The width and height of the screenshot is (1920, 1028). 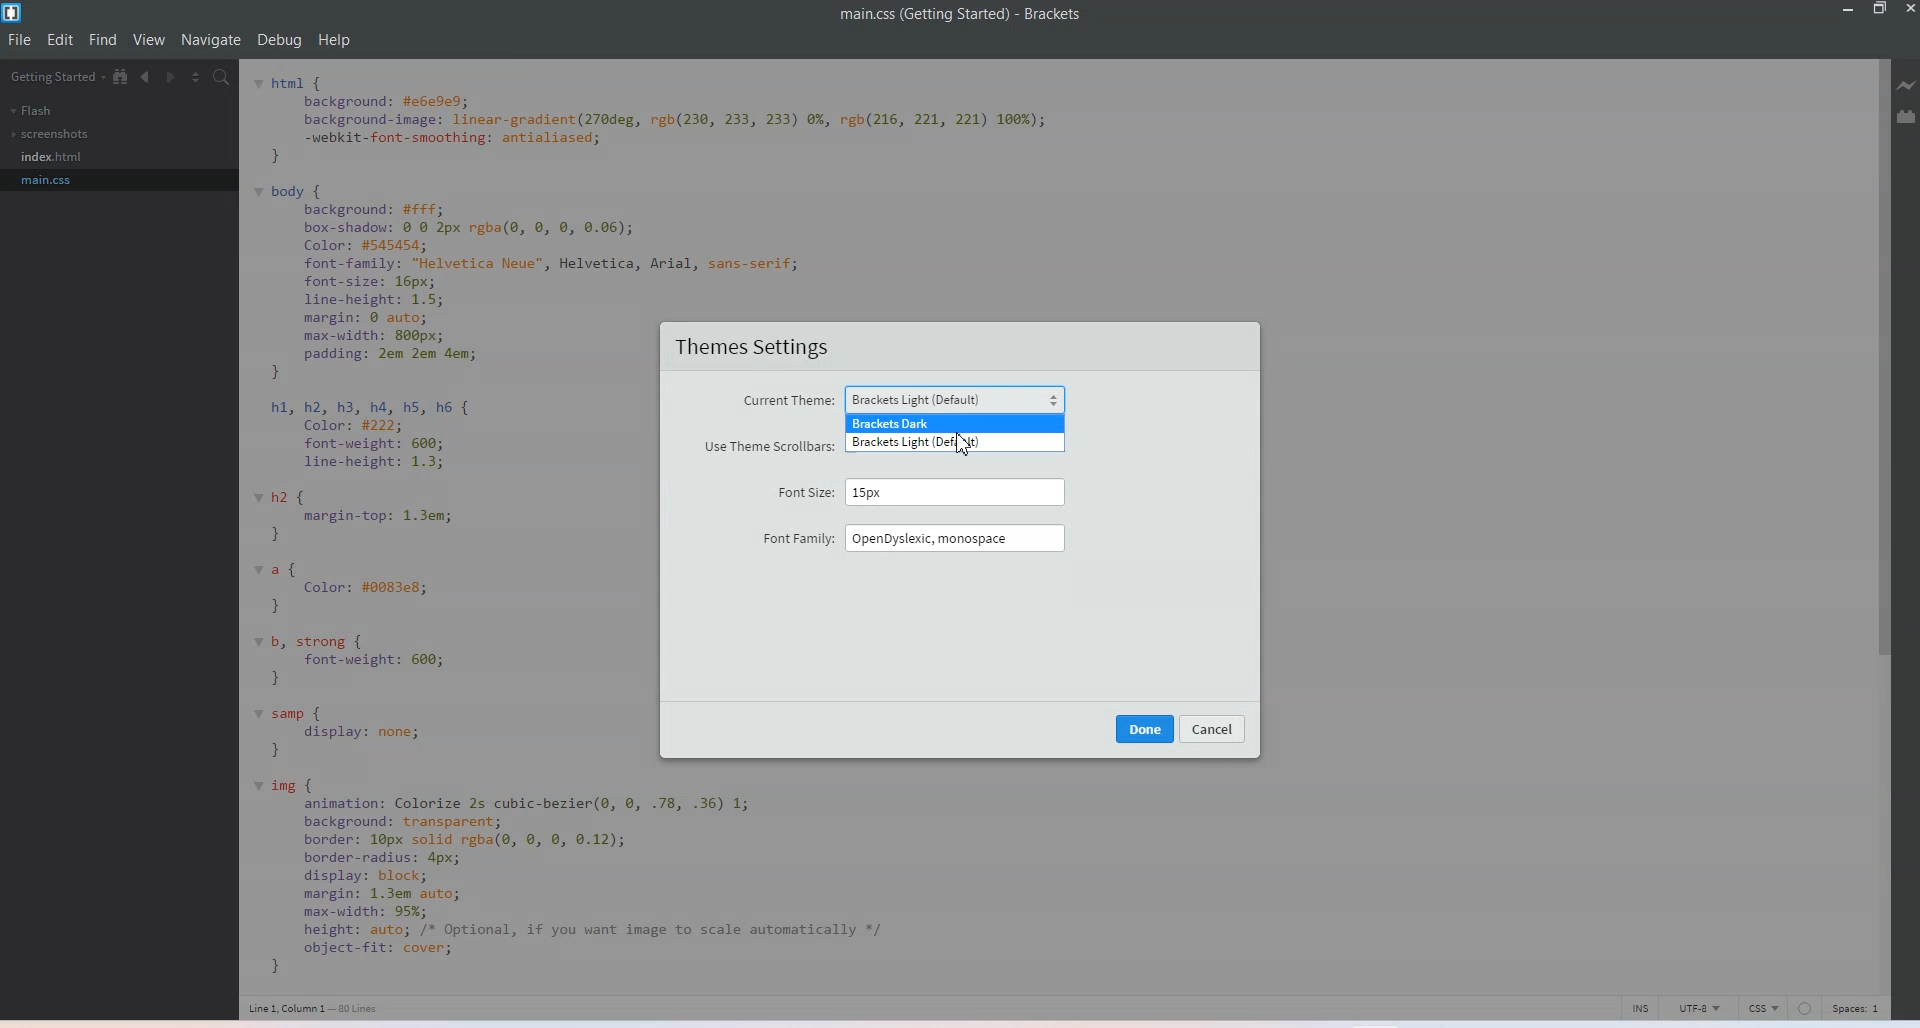 What do you see at coordinates (1213, 727) in the screenshot?
I see `cancel` at bounding box center [1213, 727].